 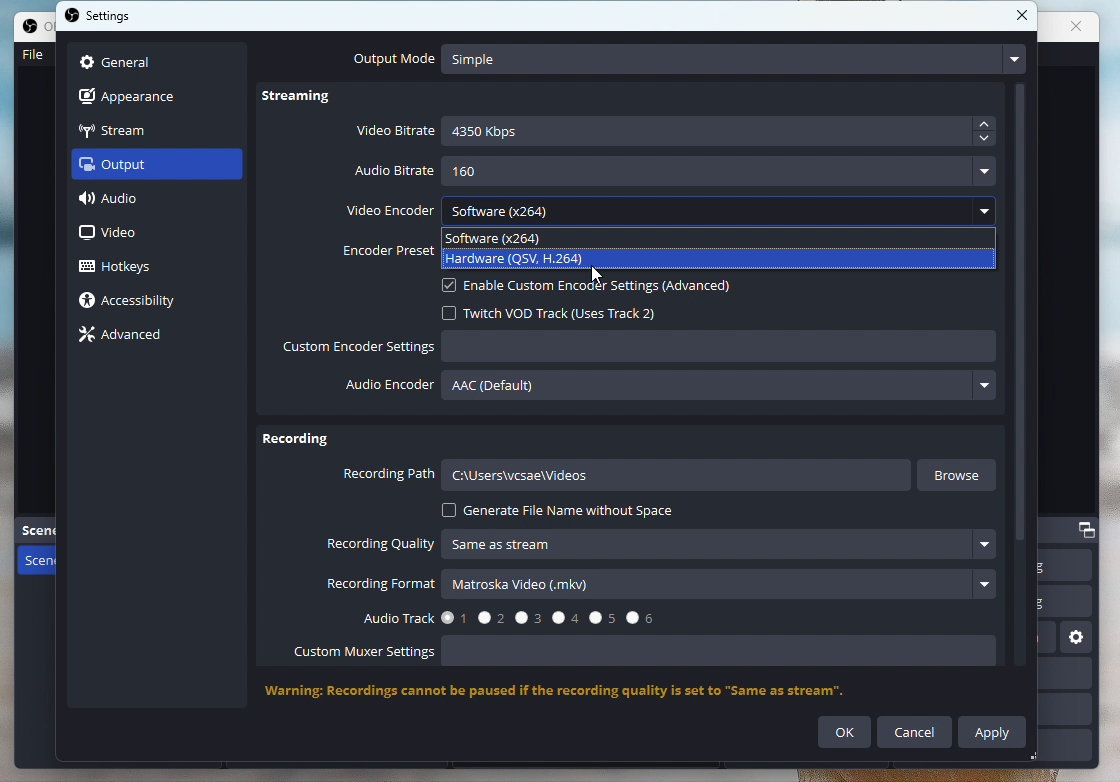 I want to click on ok, so click(x=845, y=733).